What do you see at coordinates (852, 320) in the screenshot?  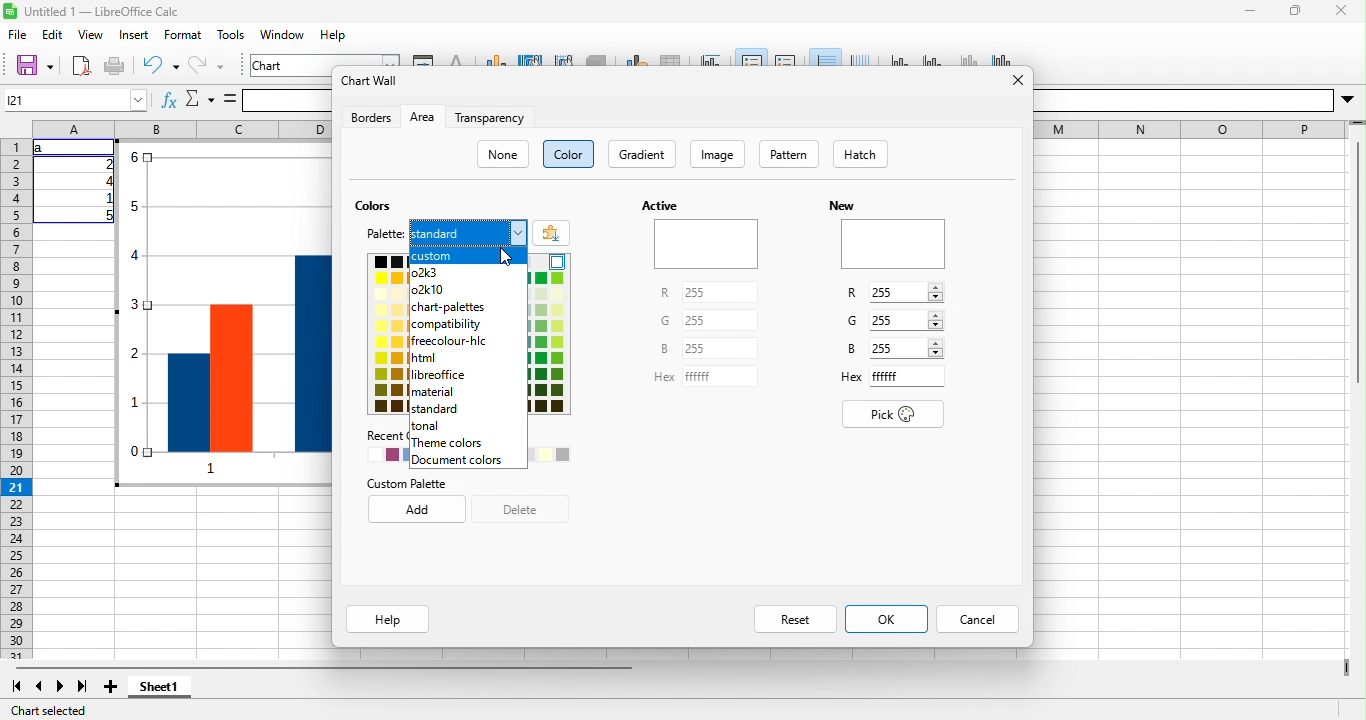 I see `G` at bounding box center [852, 320].